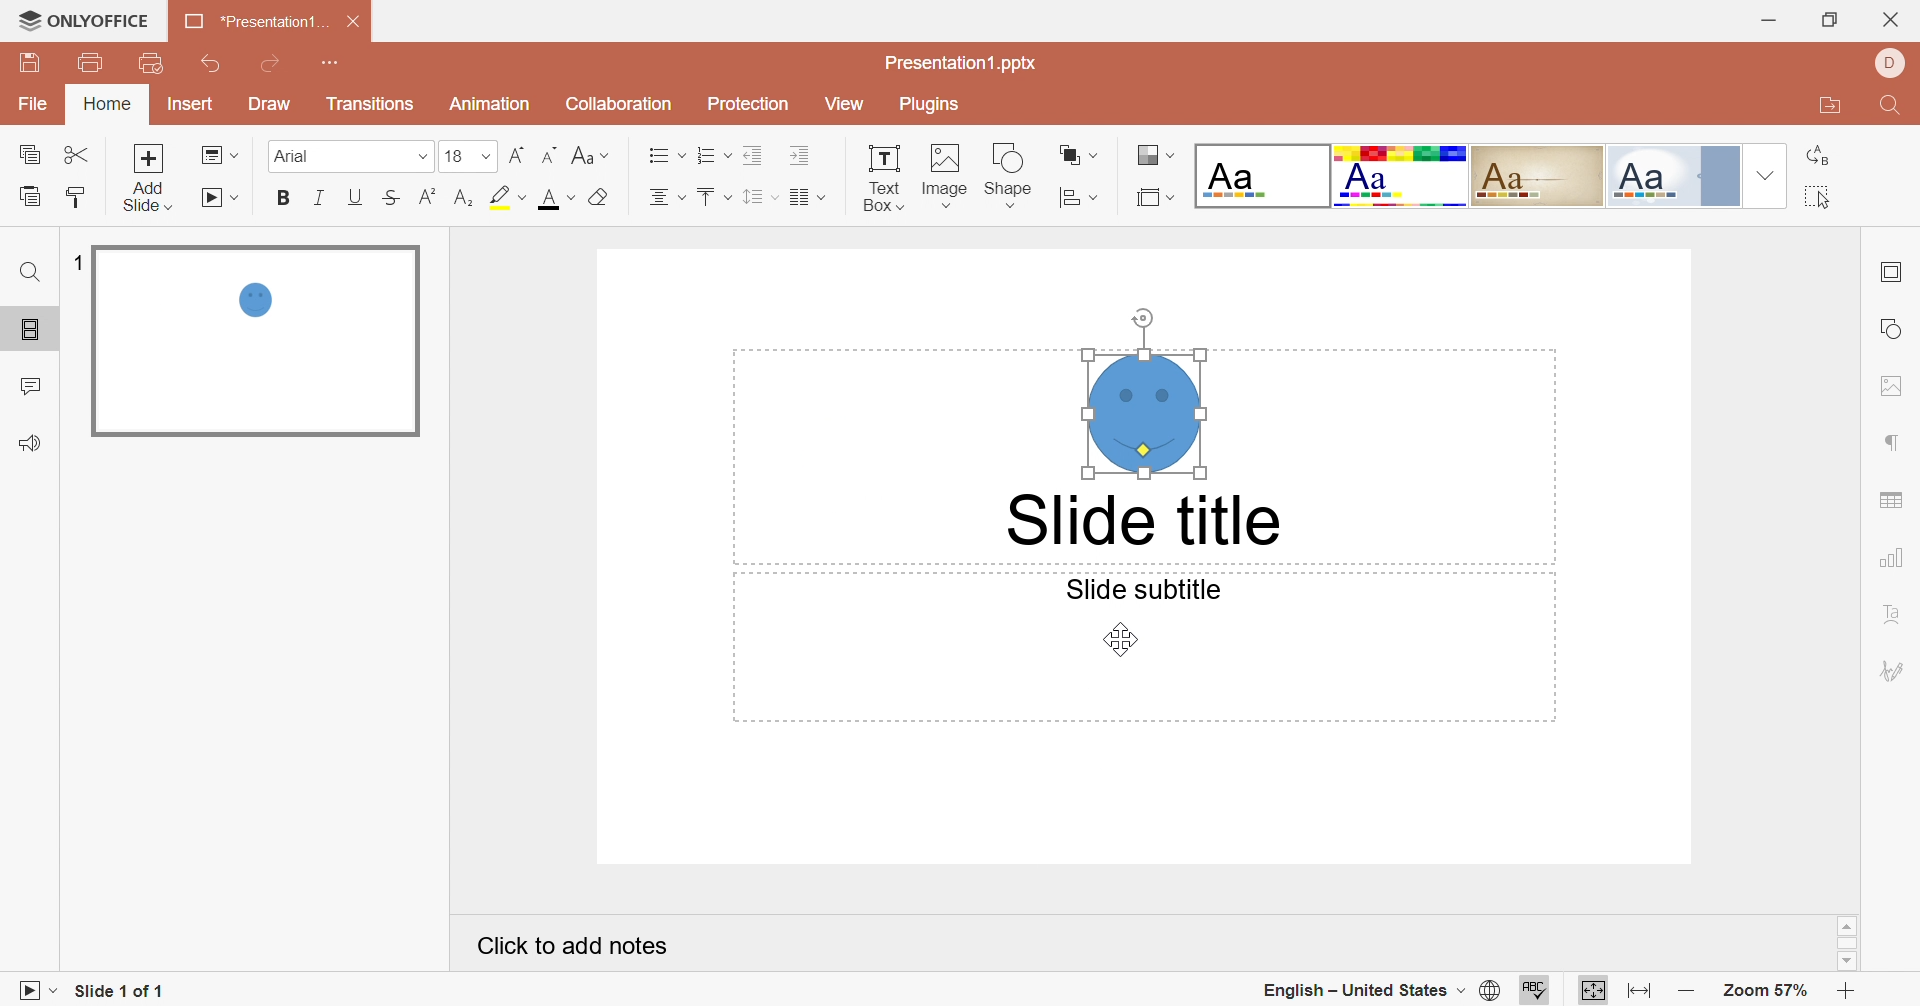  I want to click on View, so click(843, 105).